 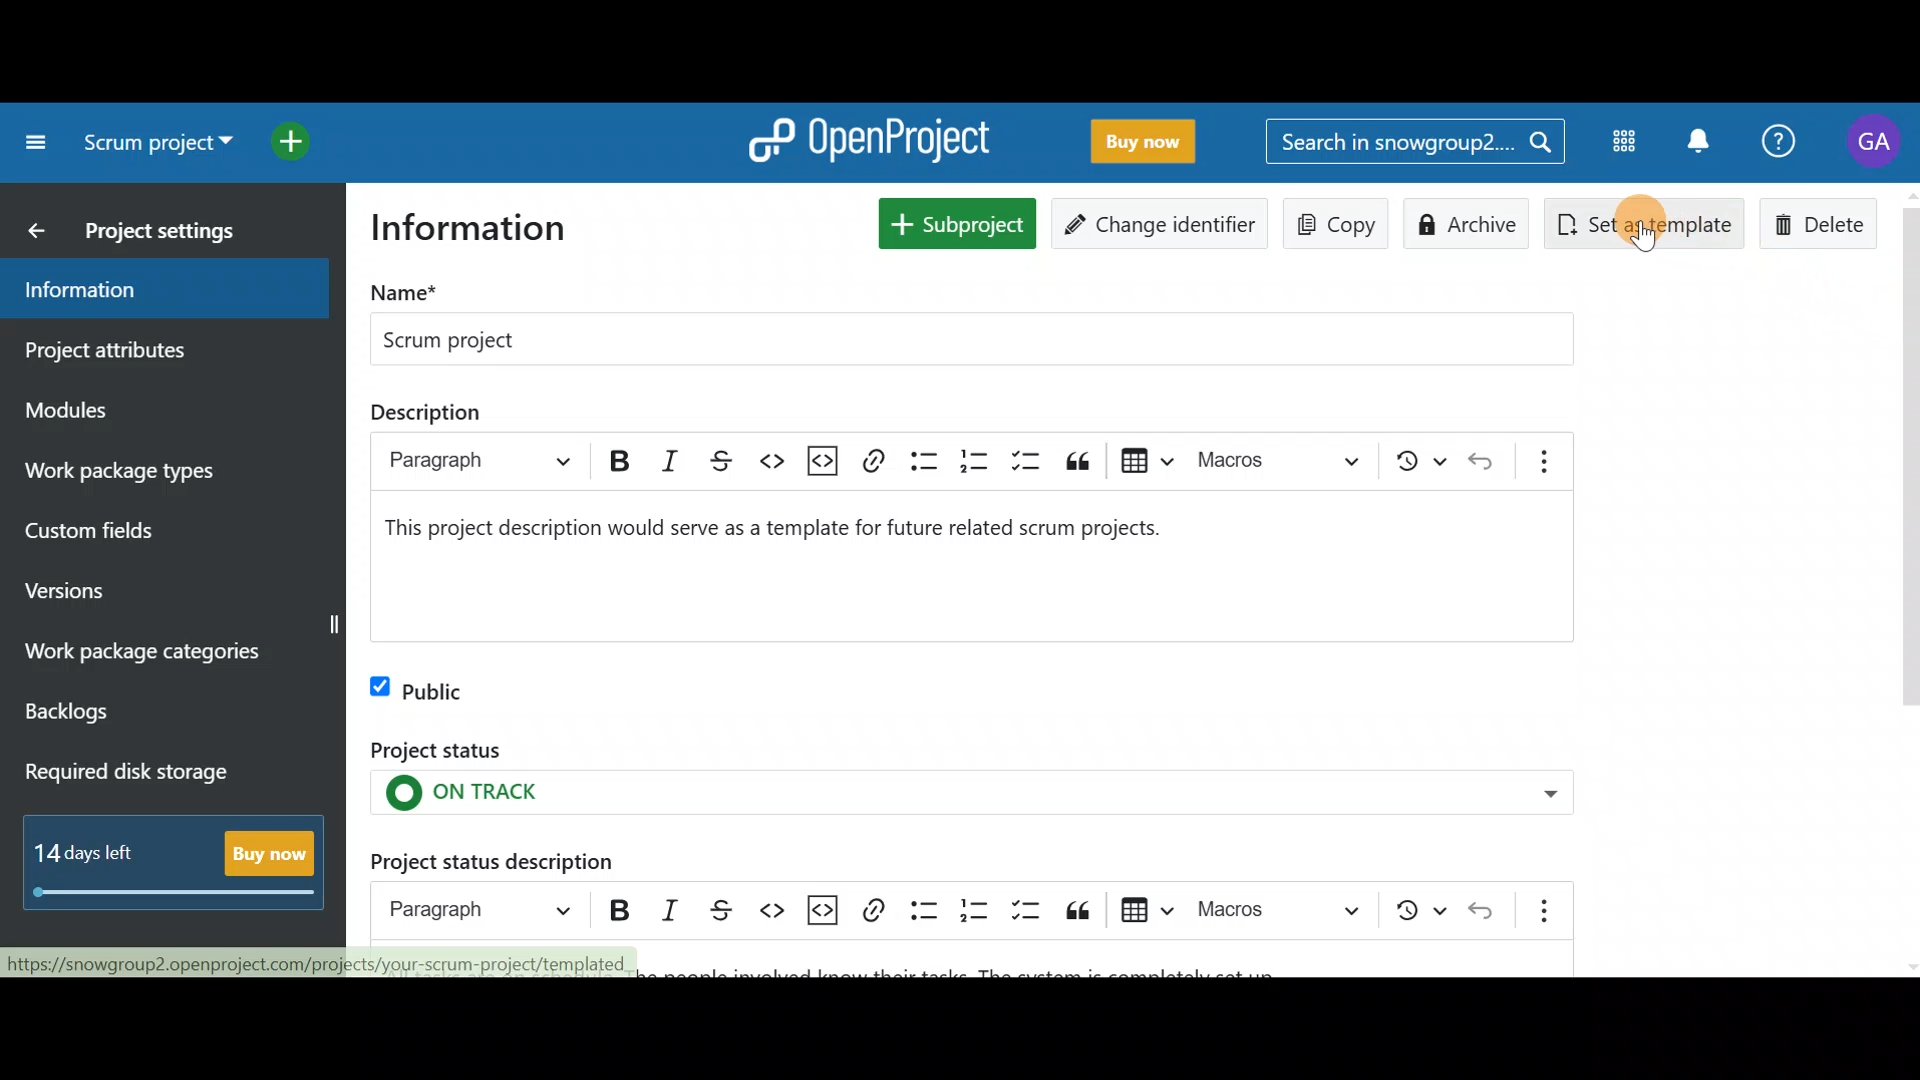 What do you see at coordinates (172, 651) in the screenshot?
I see `Work package categories` at bounding box center [172, 651].